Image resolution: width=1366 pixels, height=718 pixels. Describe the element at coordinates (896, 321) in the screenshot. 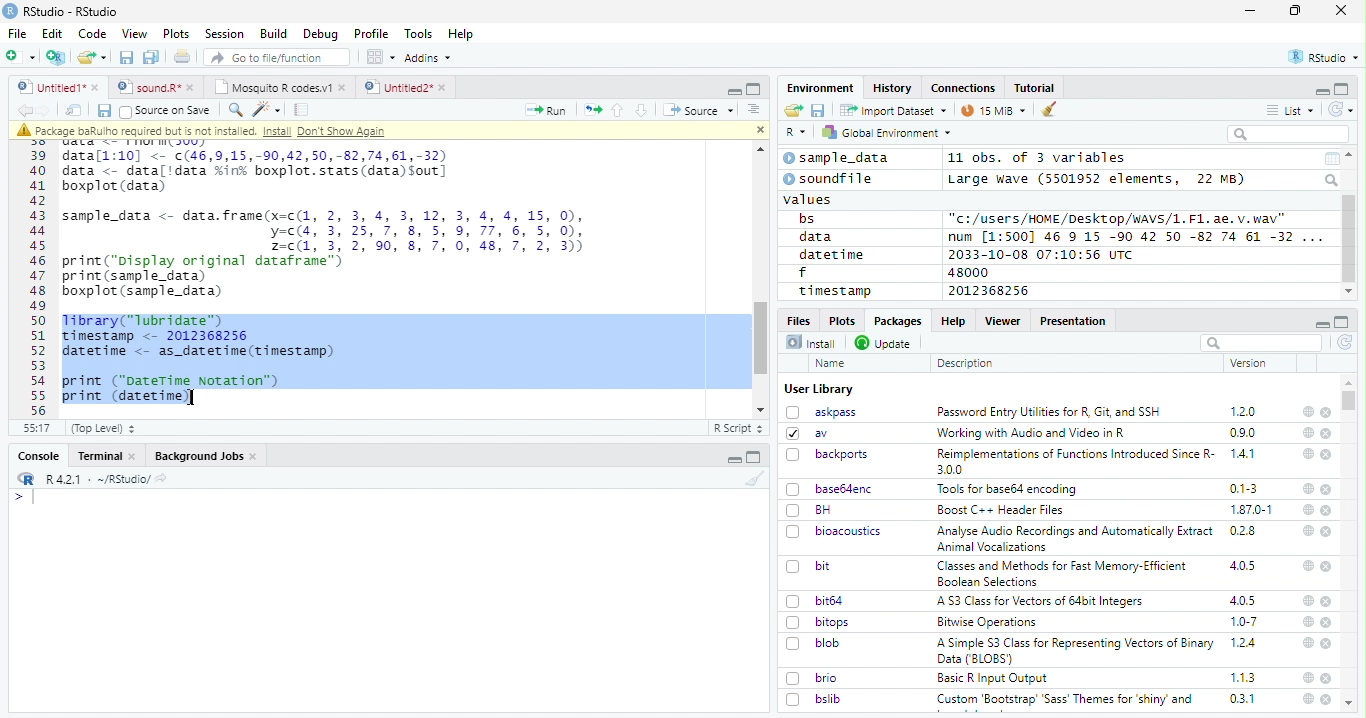

I see `Packages` at that location.